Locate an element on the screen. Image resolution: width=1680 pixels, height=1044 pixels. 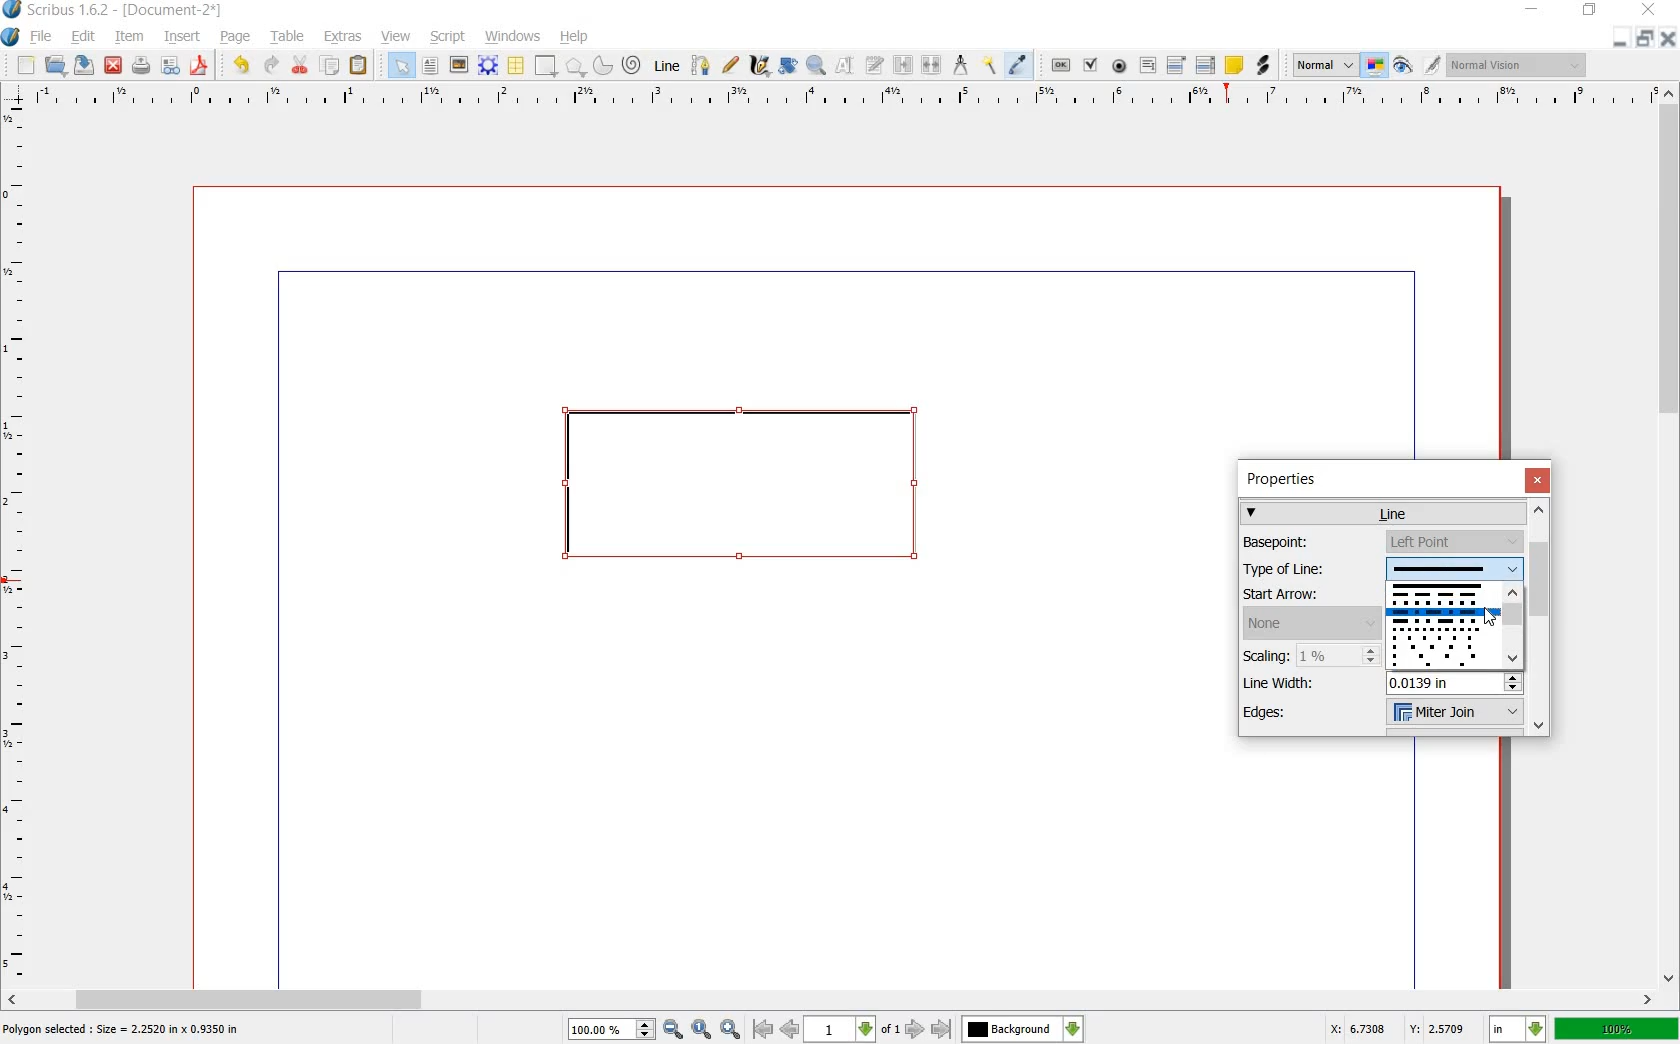
RESTORE is located at coordinates (1588, 13).